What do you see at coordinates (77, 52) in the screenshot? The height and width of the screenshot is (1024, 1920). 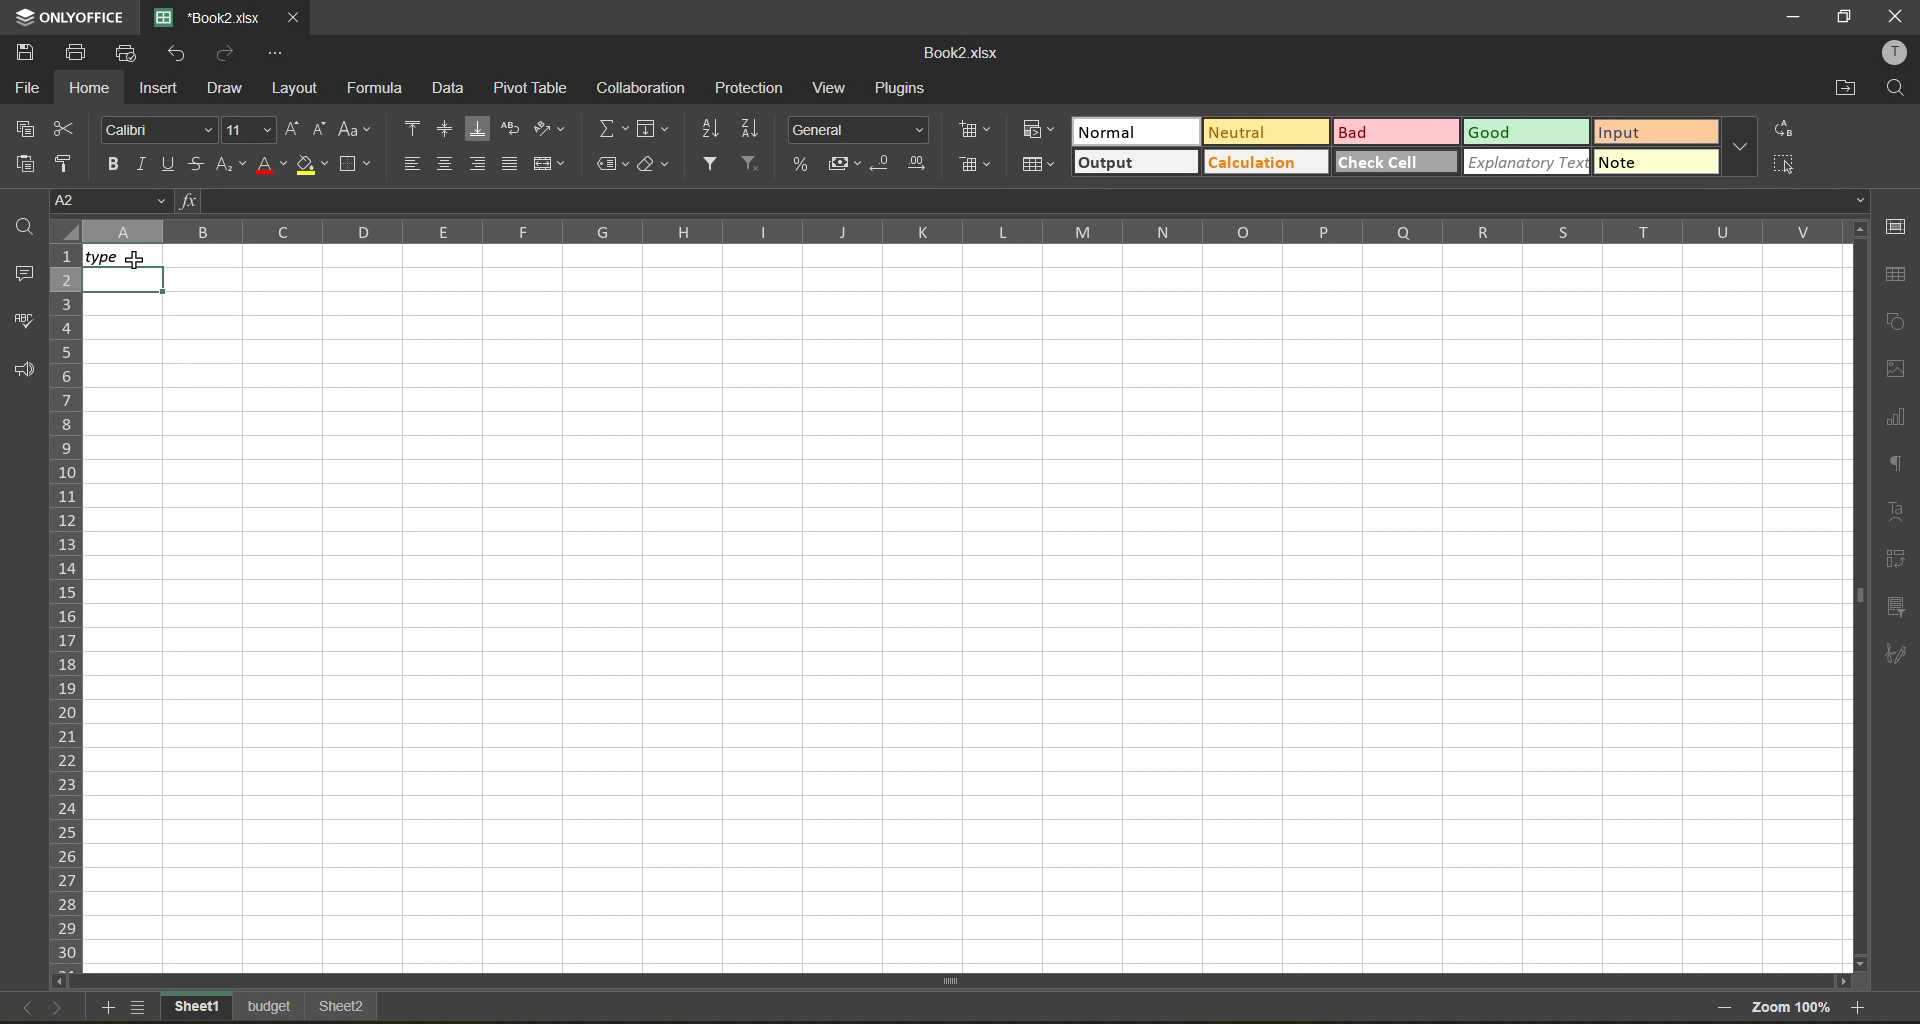 I see `print` at bounding box center [77, 52].